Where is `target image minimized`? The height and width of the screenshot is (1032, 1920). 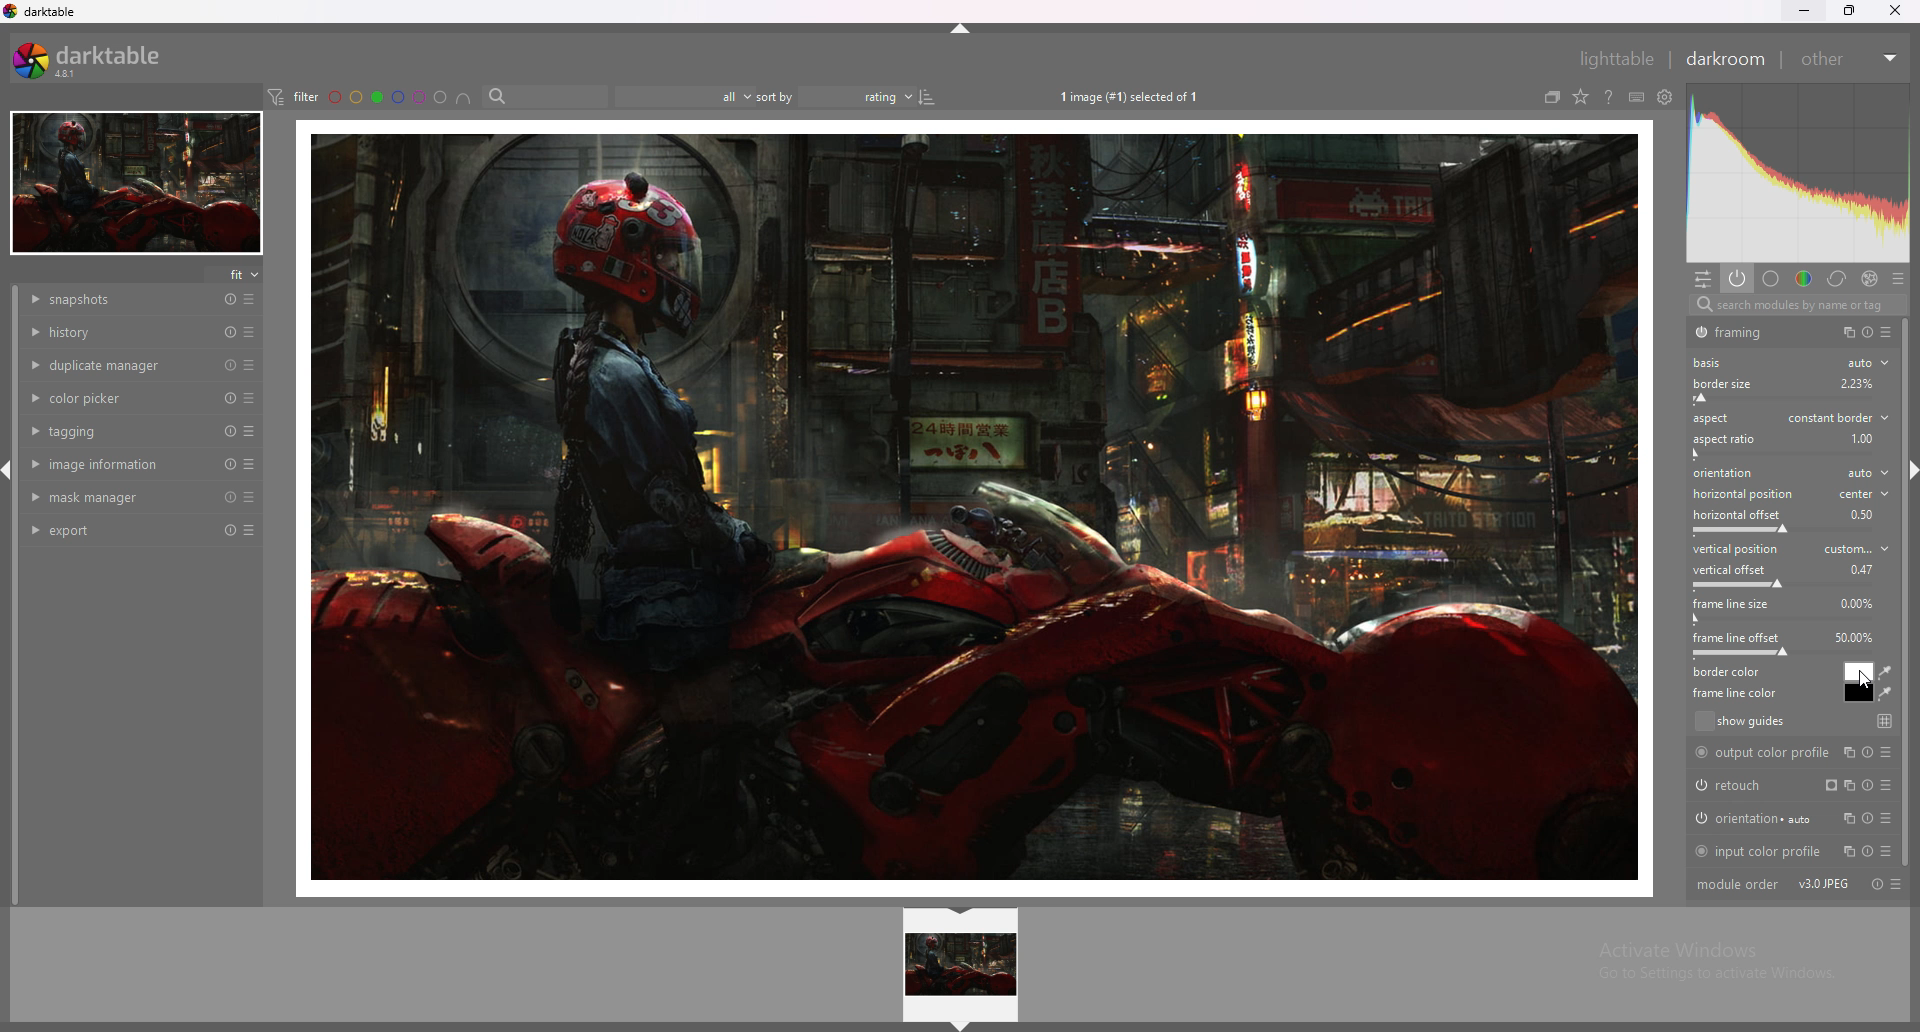 target image minimized is located at coordinates (135, 184).